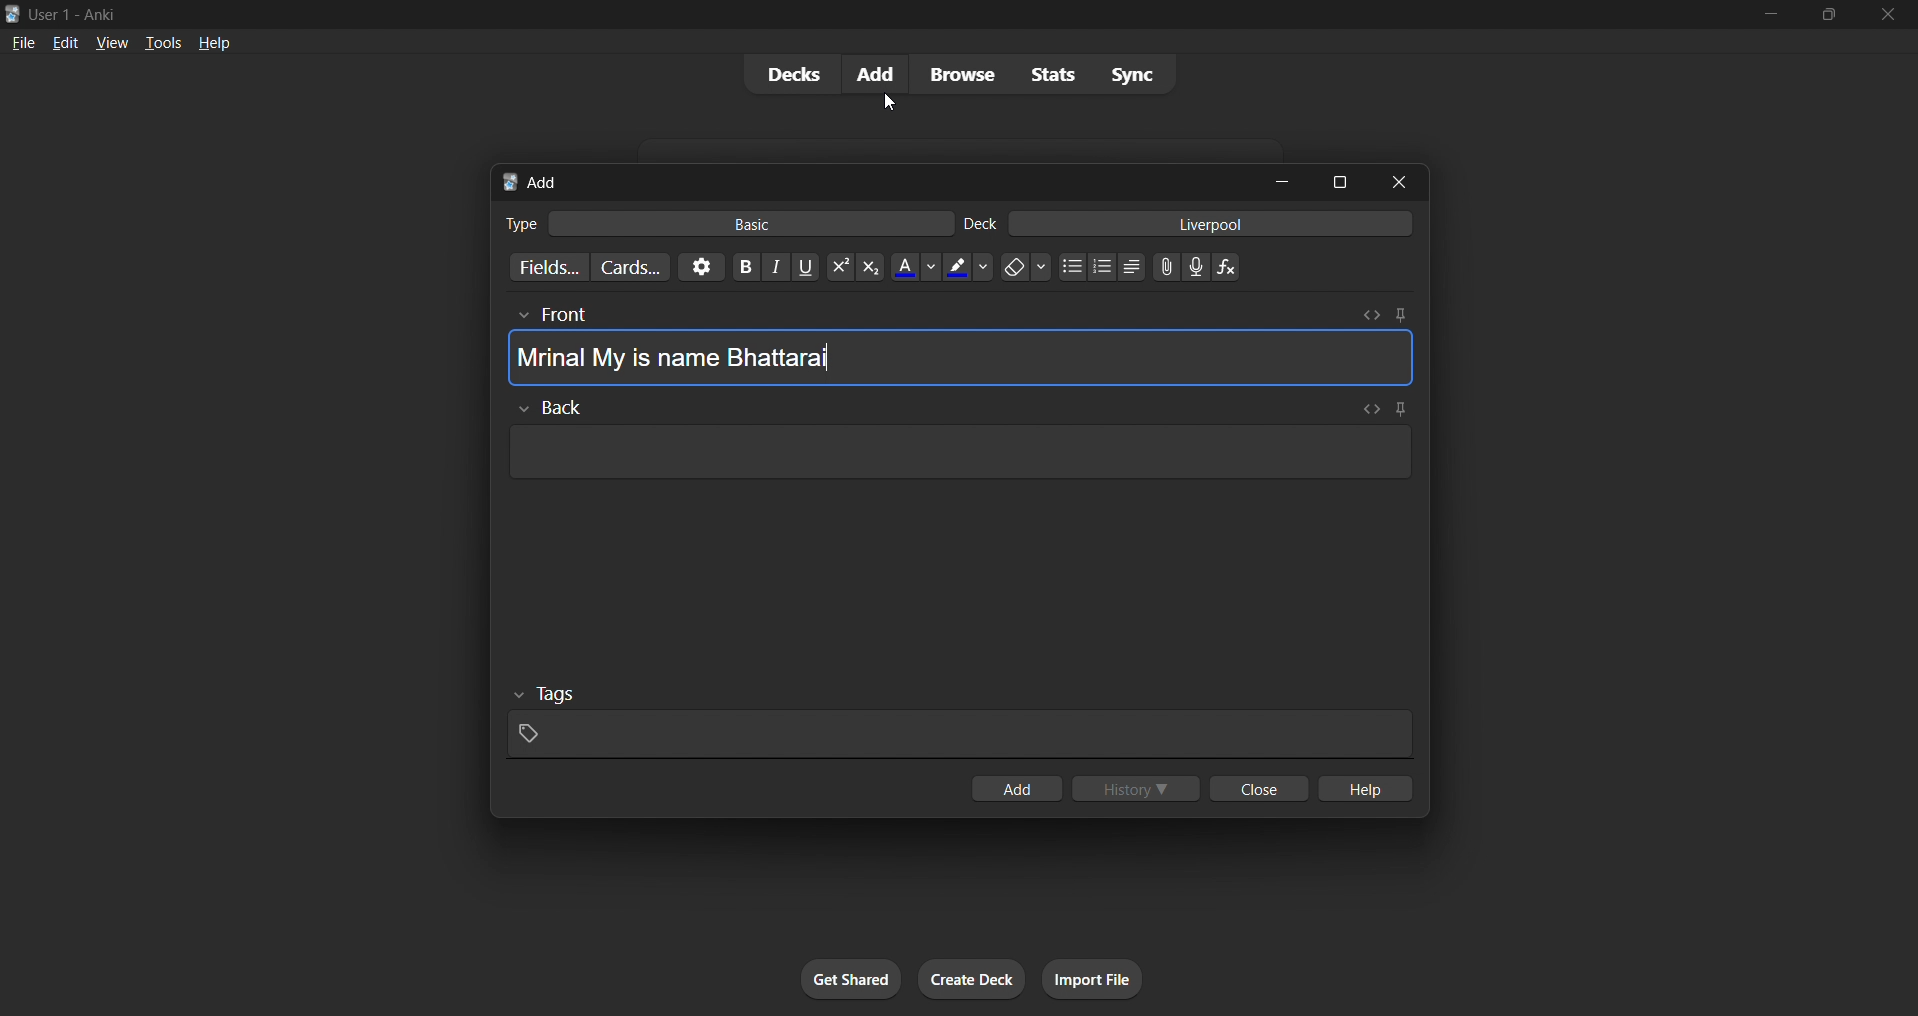 The height and width of the screenshot is (1016, 1918). I want to click on help, so click(212, 42).